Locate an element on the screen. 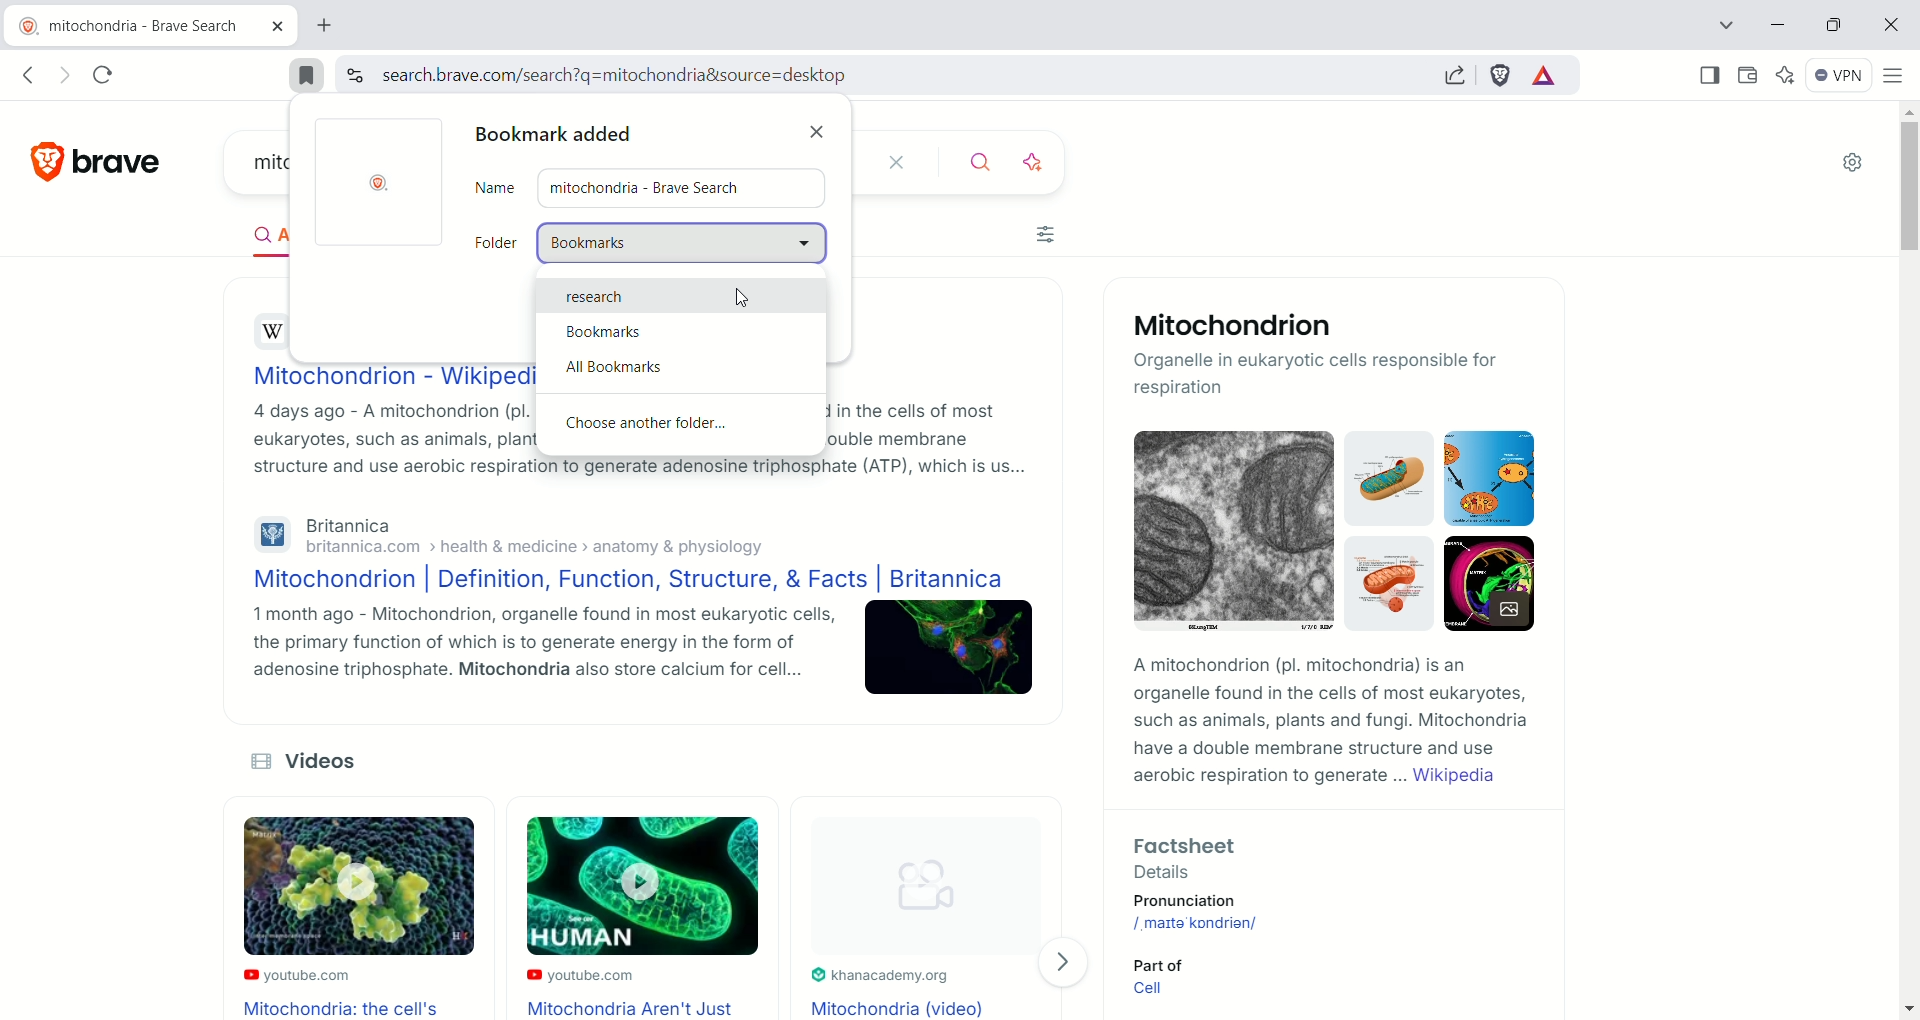 The width and height of the screenshot is (1920, 1020). brave is located at coordinates (121, 157).